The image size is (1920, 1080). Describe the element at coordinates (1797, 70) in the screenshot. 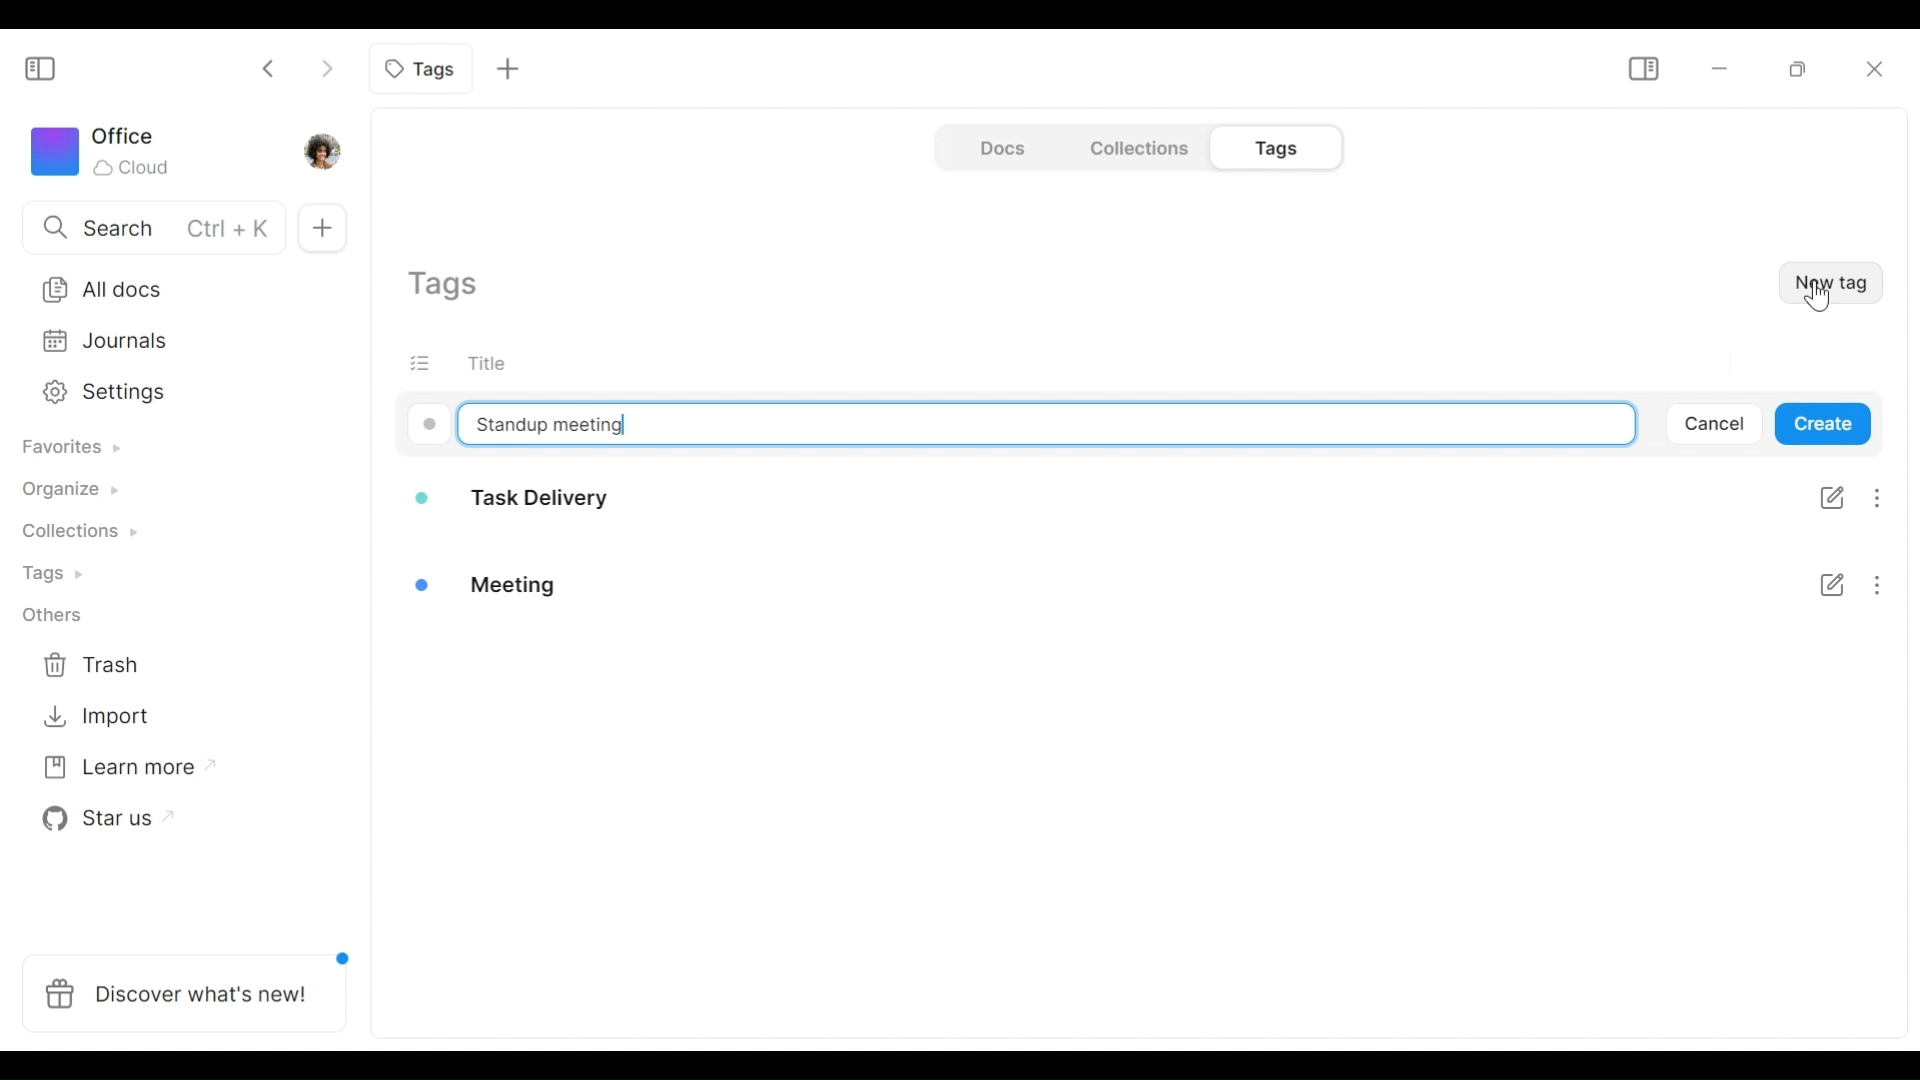

I see `Restore` at that location.